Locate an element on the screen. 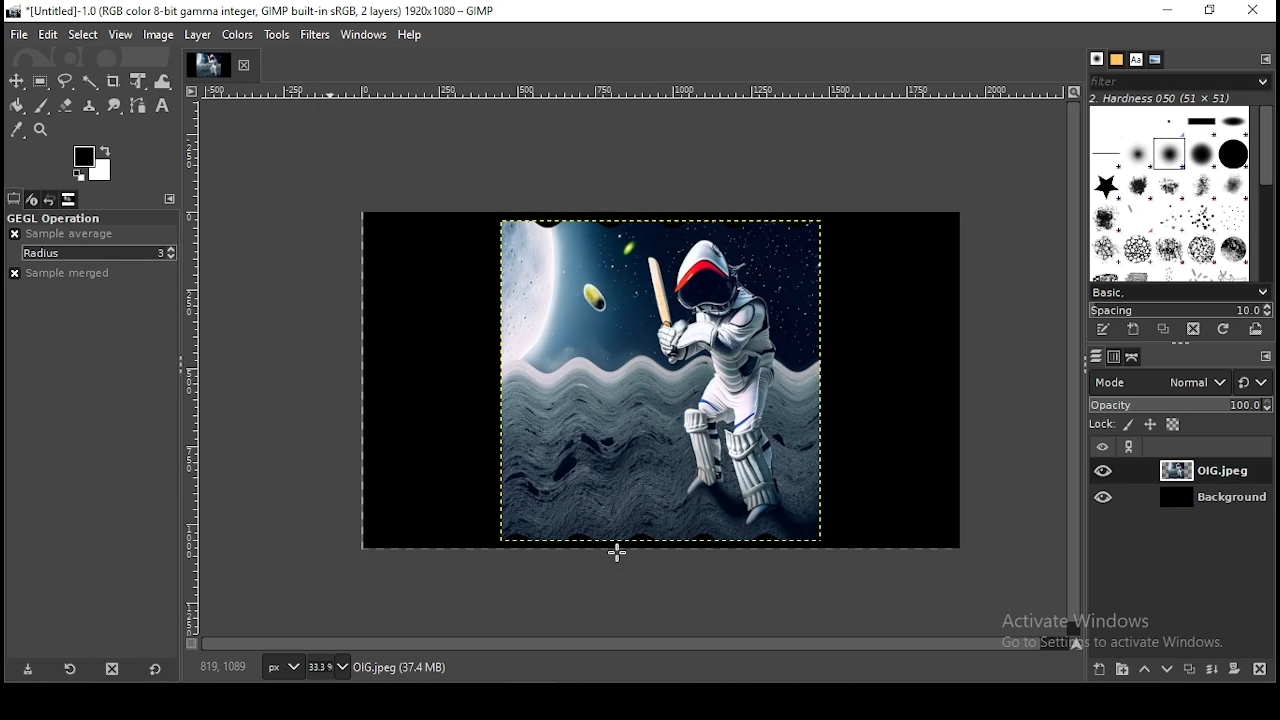 The width and height of the screenshot is (1280, 720). layer is located at coordinates (200, 35).